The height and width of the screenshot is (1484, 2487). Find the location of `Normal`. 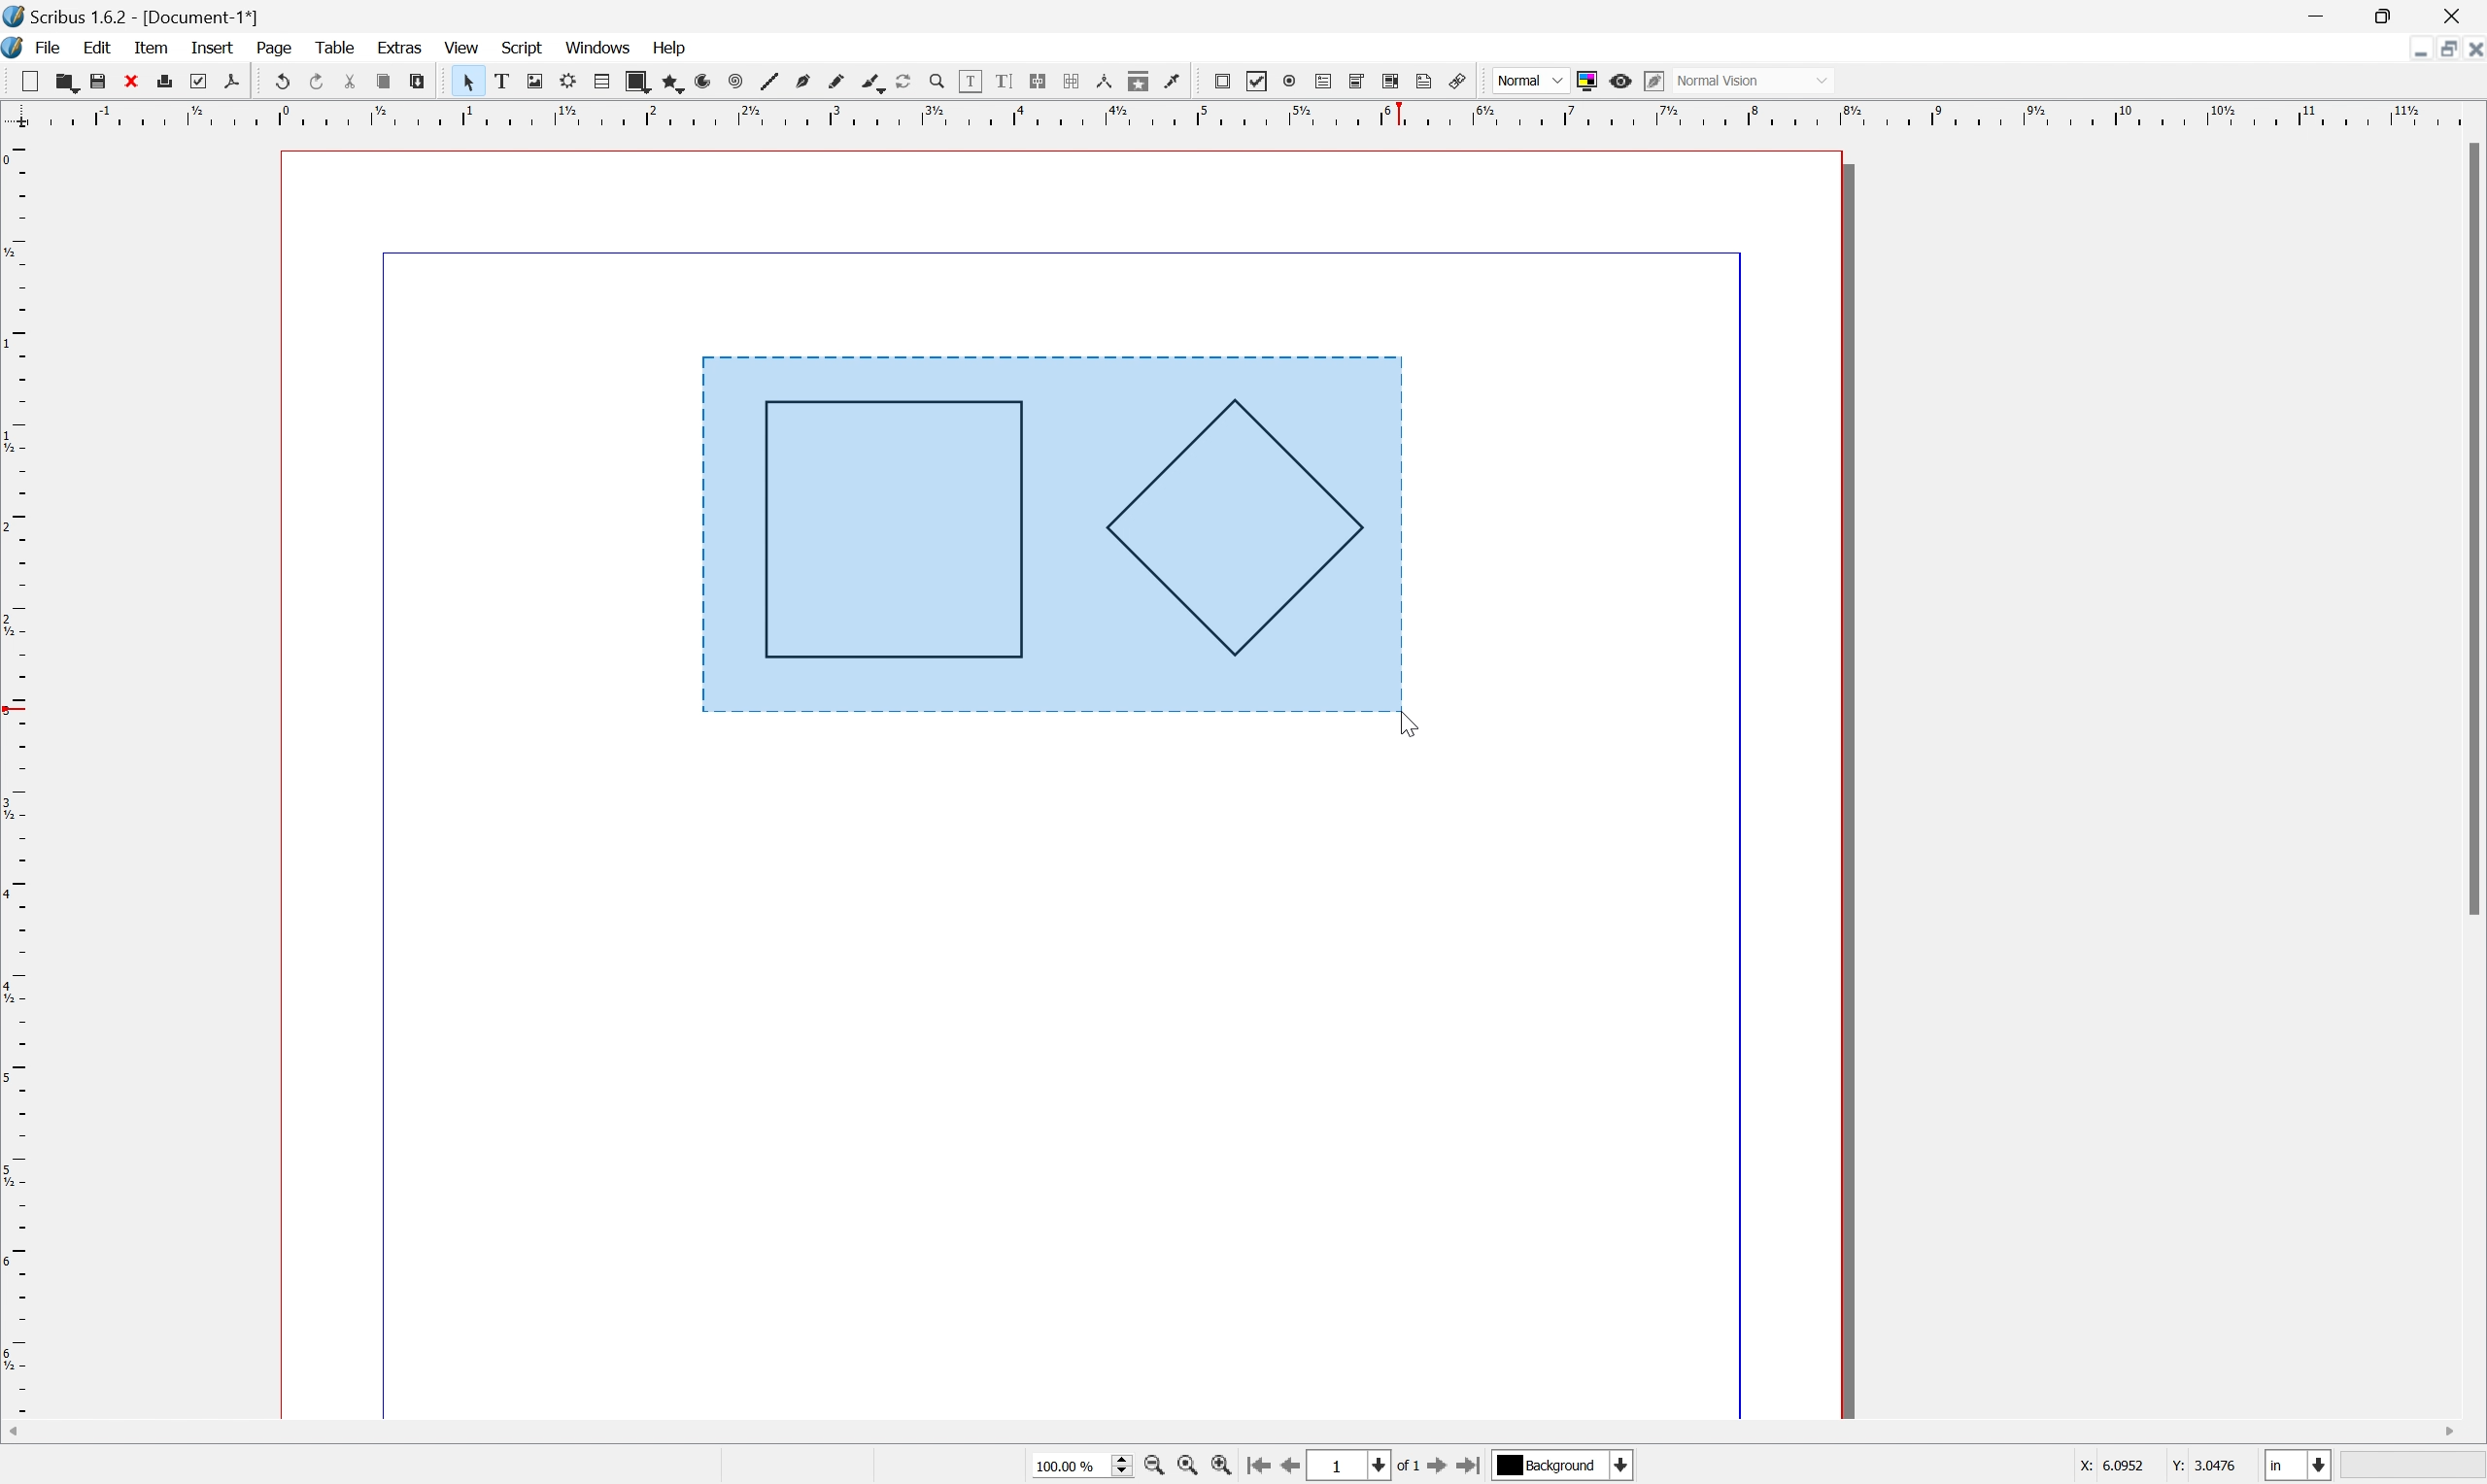

Normal is located at coordinates (1530, 80).